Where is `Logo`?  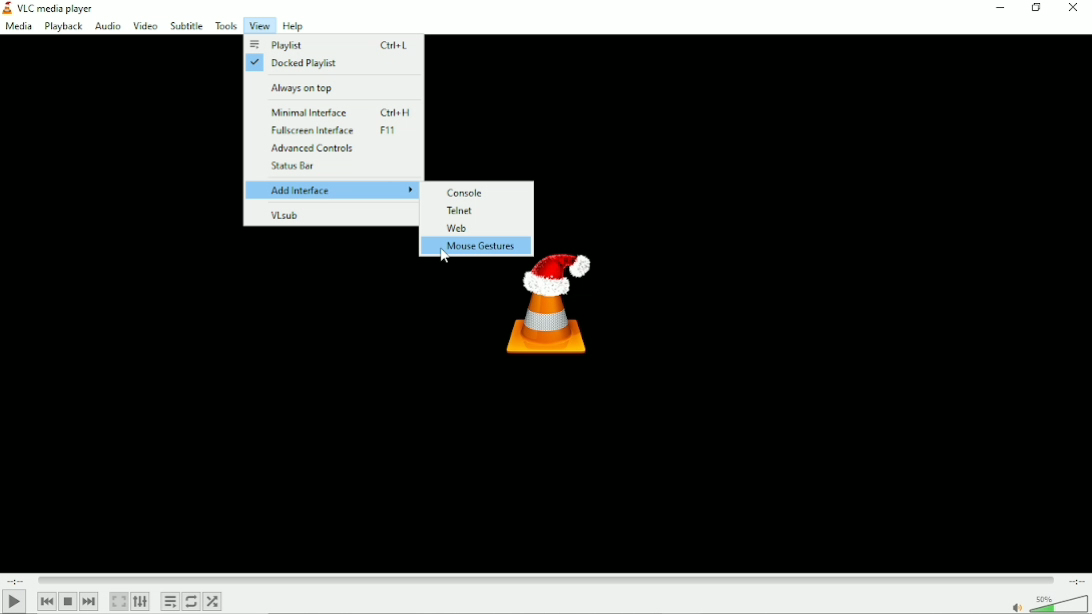
Logo is located at coordinates (547, 315).